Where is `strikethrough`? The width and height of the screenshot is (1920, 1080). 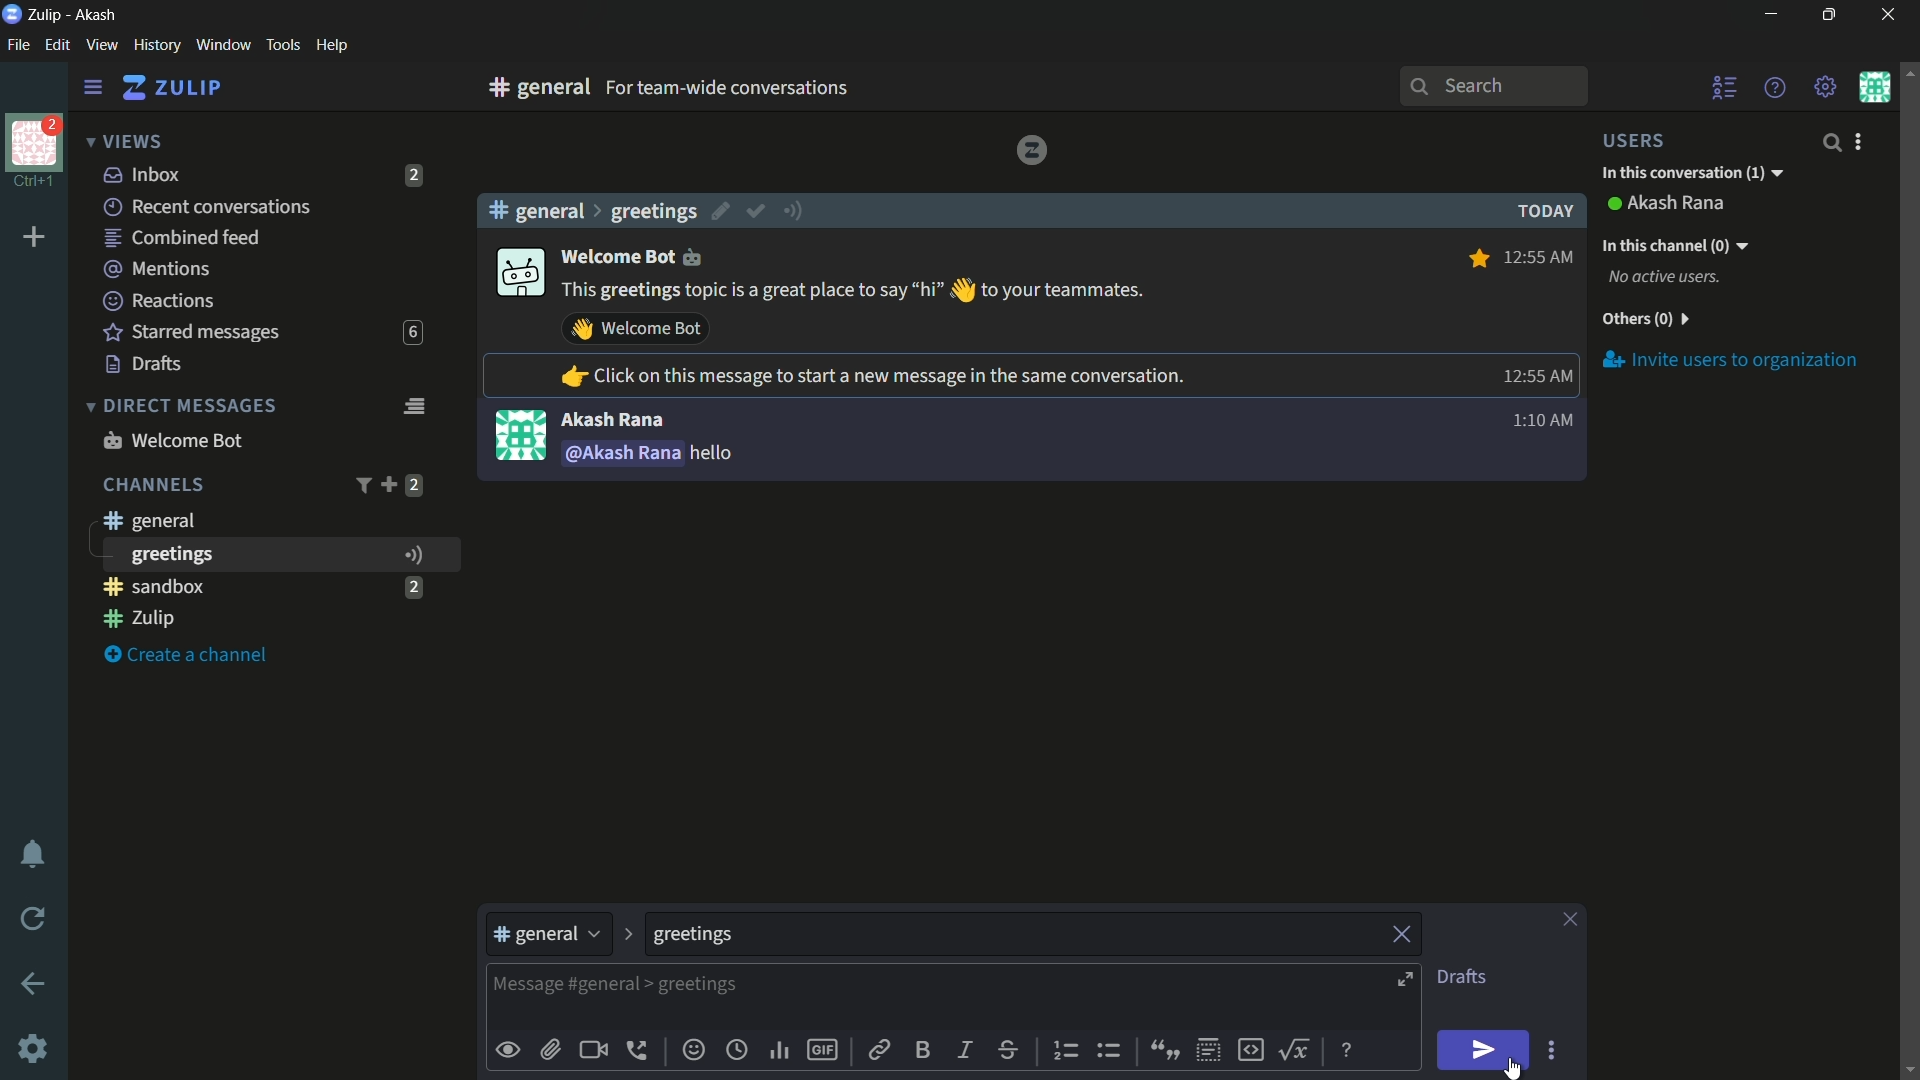 strikethrough is located at coordinates (1009, 1052).